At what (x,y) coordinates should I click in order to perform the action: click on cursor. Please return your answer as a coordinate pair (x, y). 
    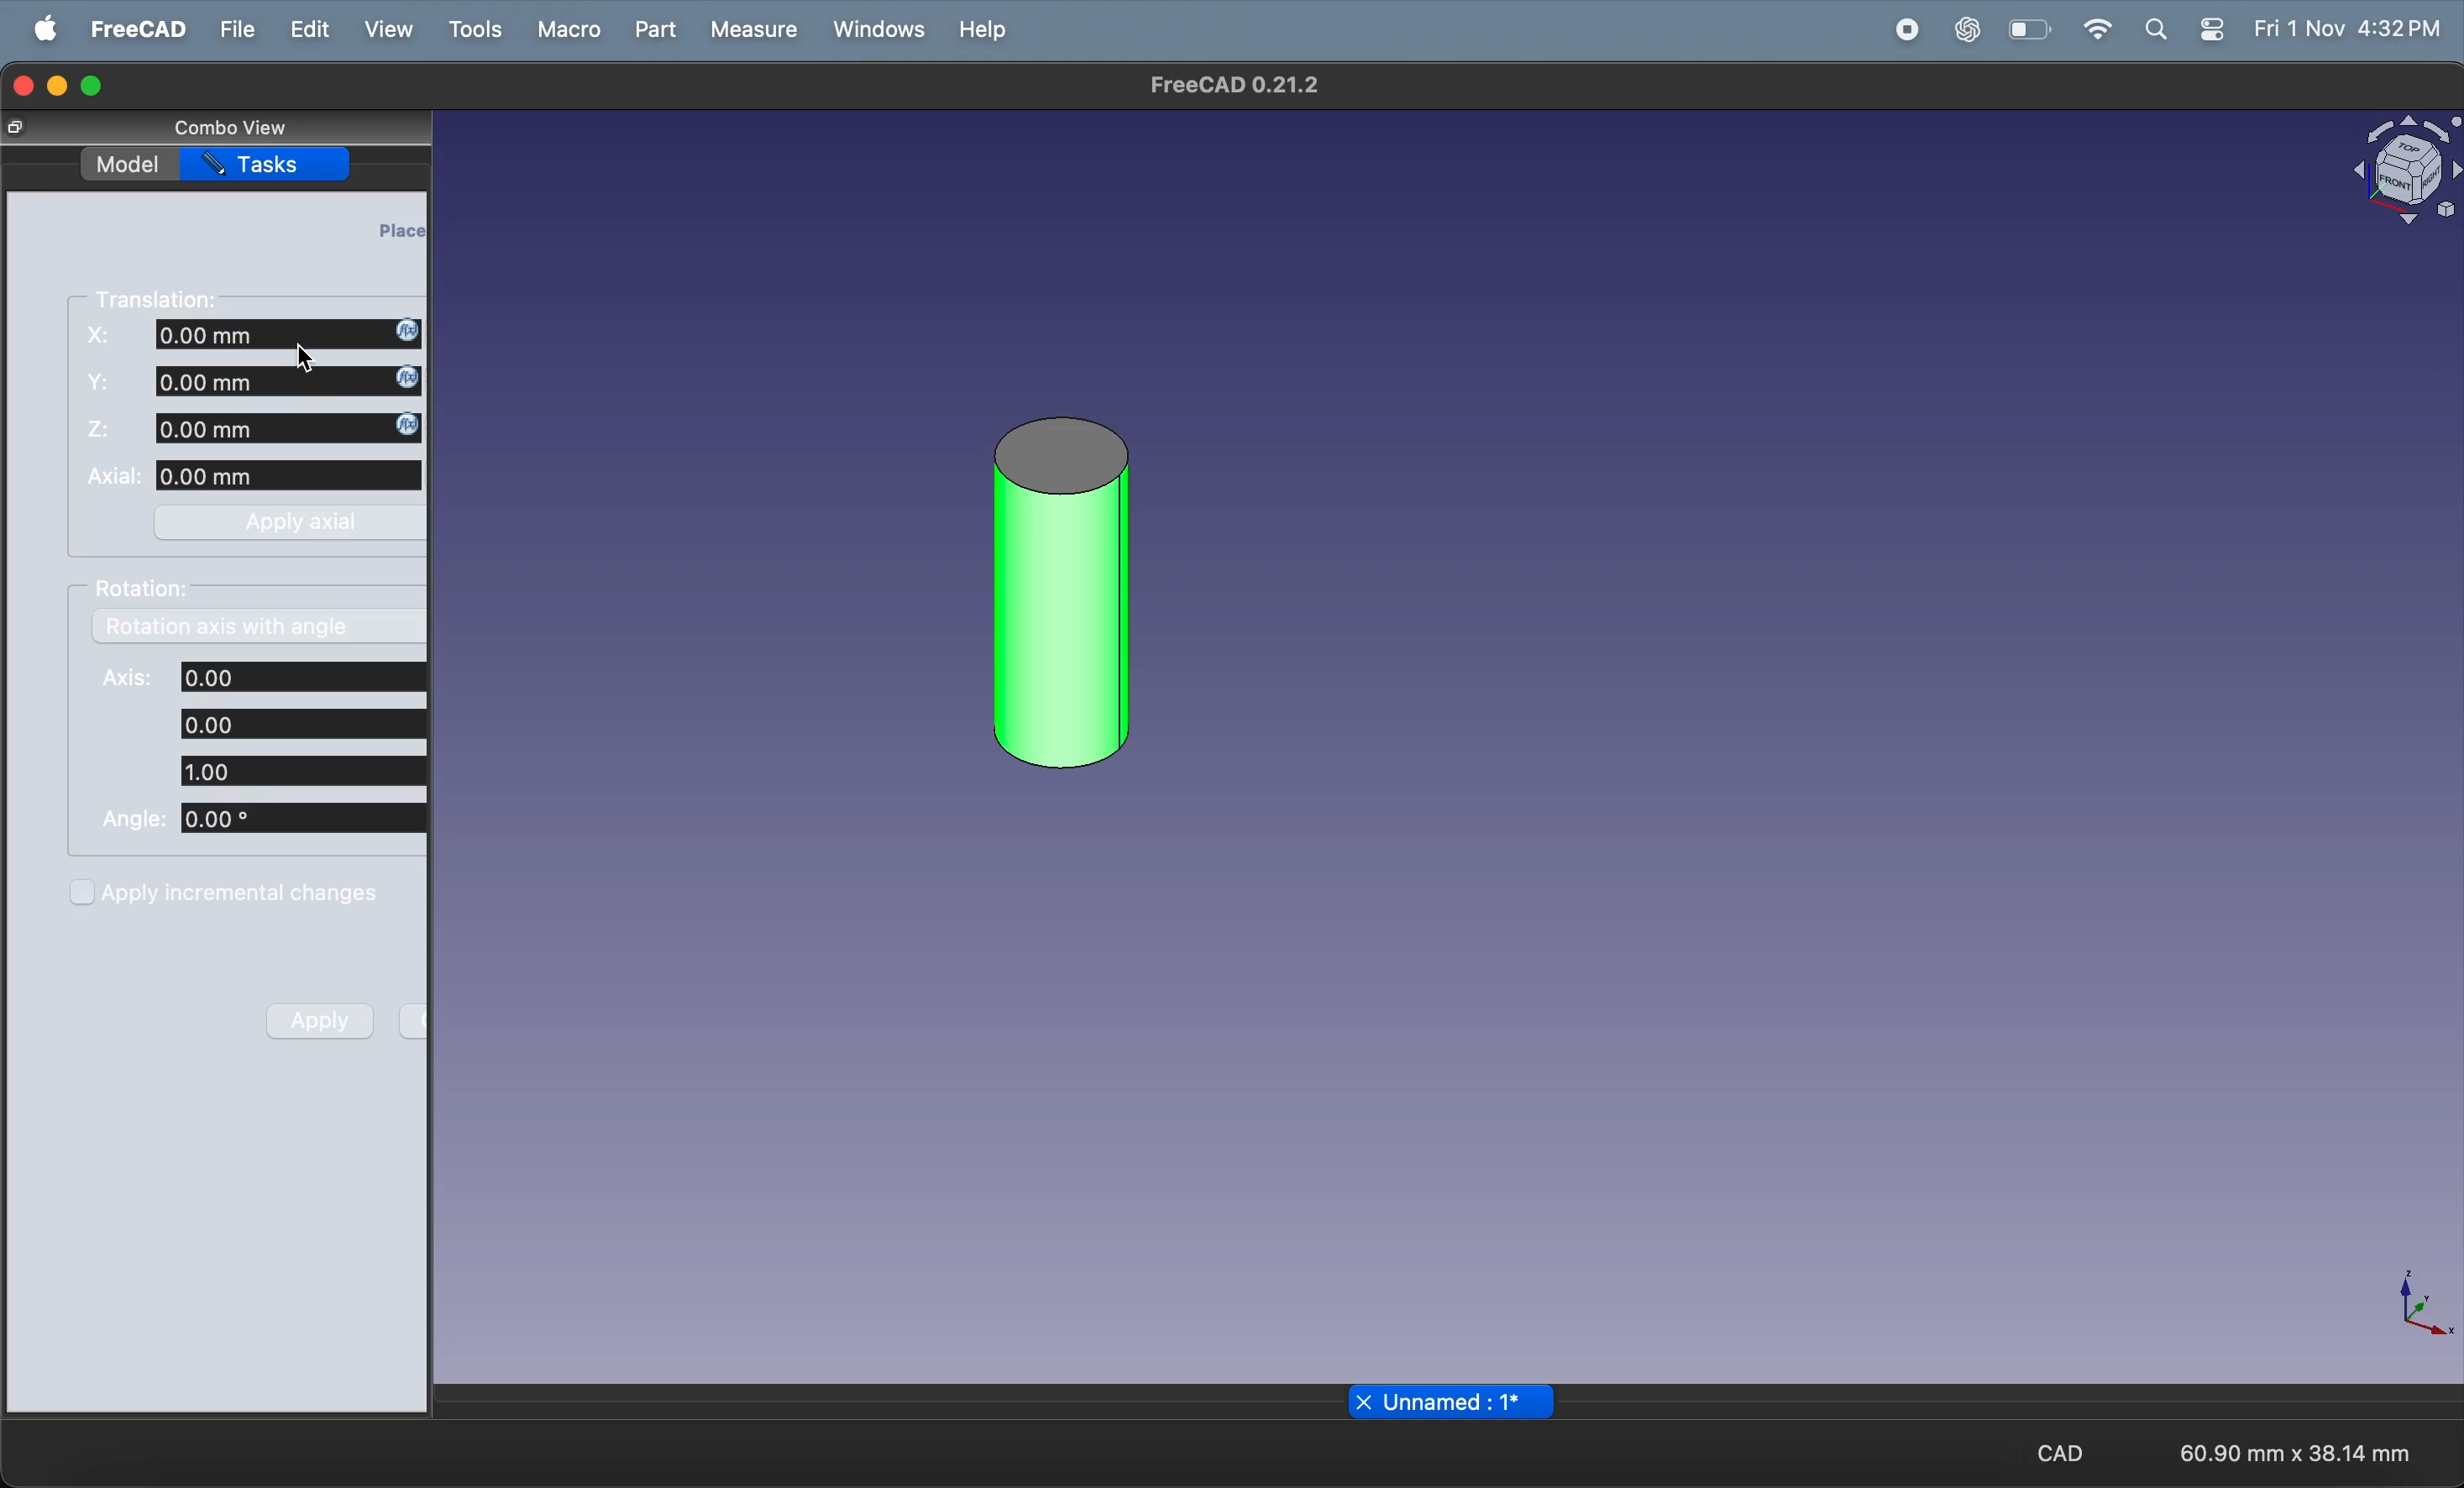
    Looking at the image, I should click on (312, 361).